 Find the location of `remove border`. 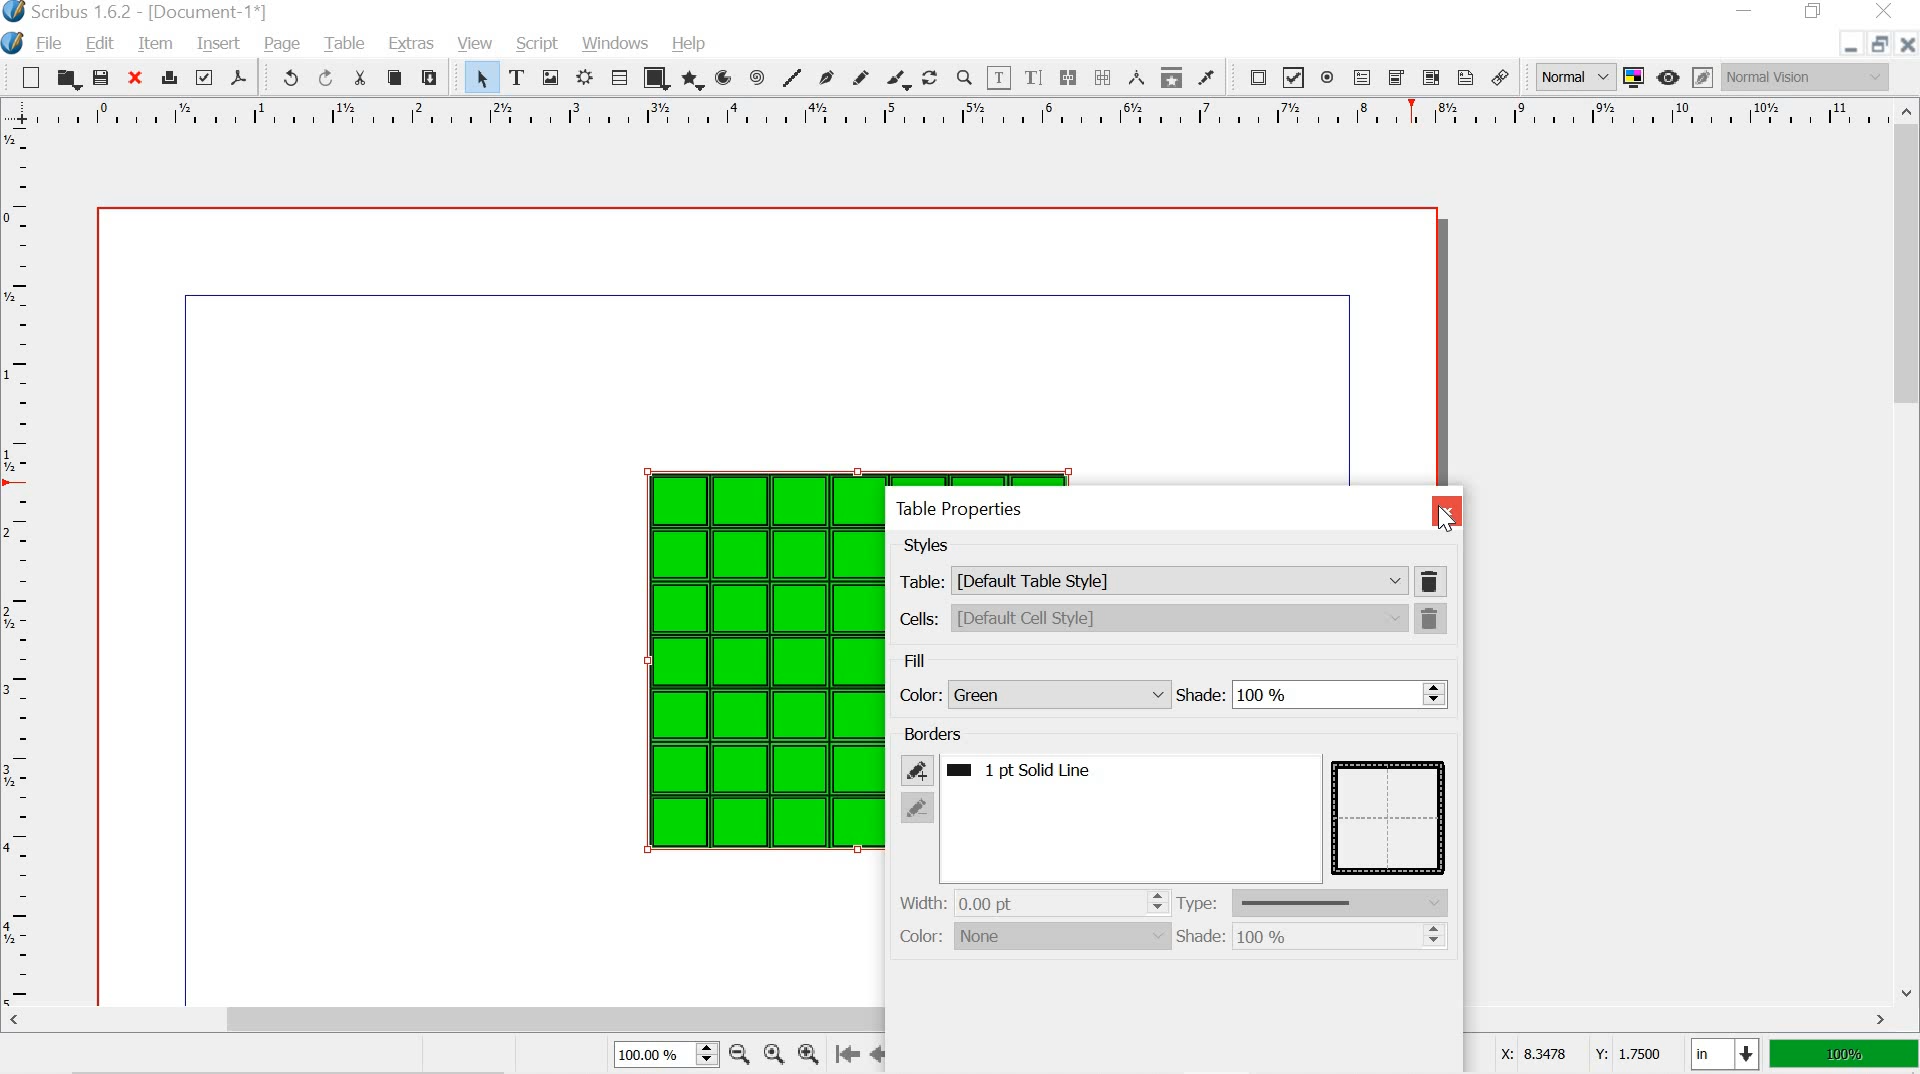

remove border is located at coordinates (918, 807).